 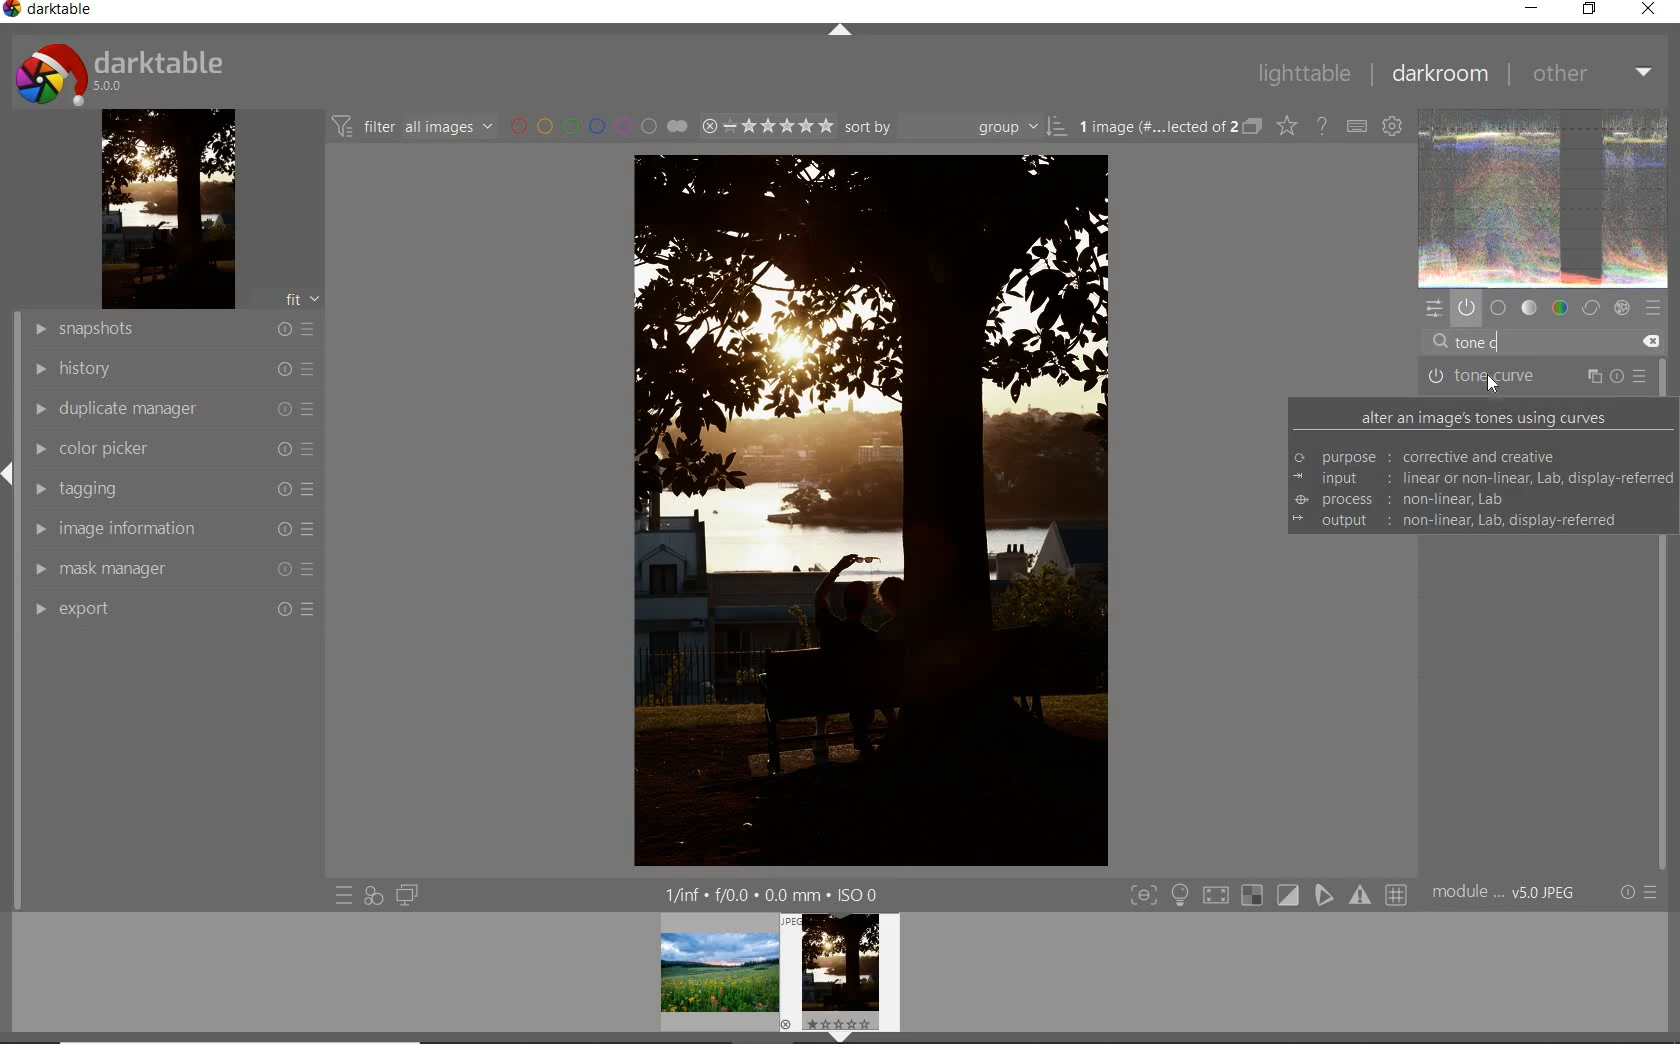 What do you see at coordinates (1498, 307) in the screenshot?
I see `base` at bounding box center [1498, 307].